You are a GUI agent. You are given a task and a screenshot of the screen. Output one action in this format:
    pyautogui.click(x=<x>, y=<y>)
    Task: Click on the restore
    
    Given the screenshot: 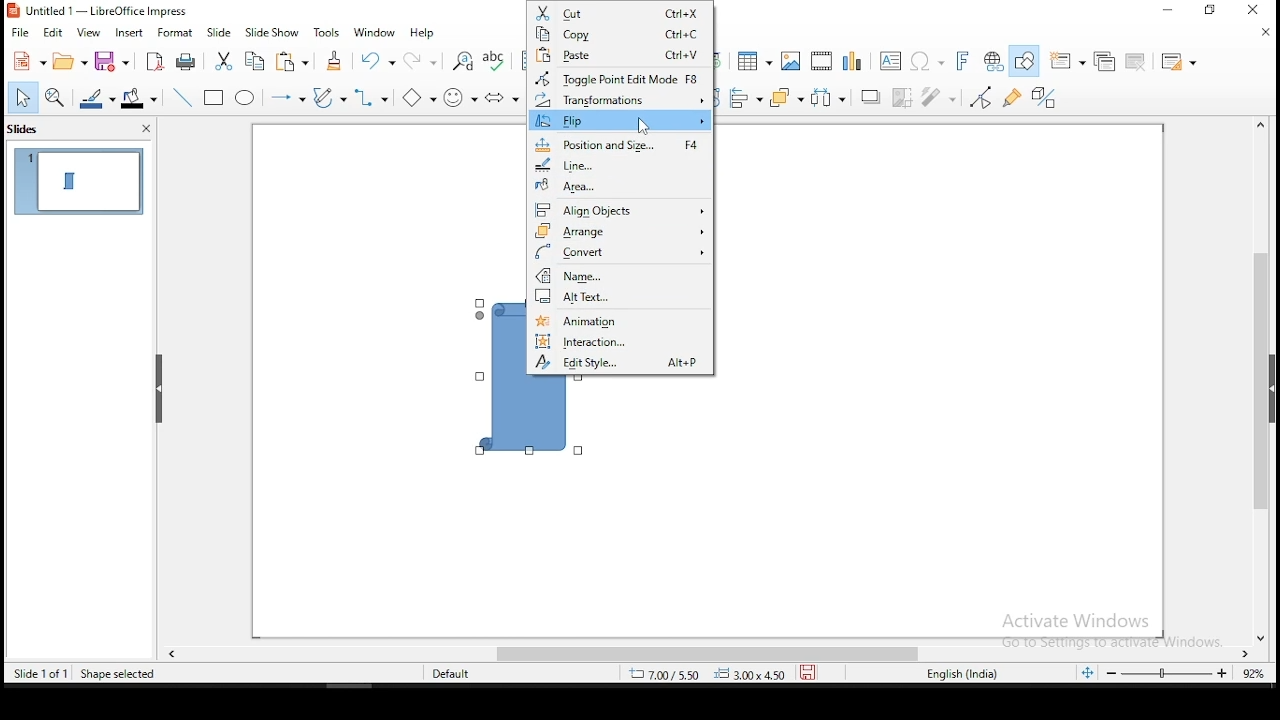 What is the action you would take?
    pyautogui.click(x=1210, y=10)
    